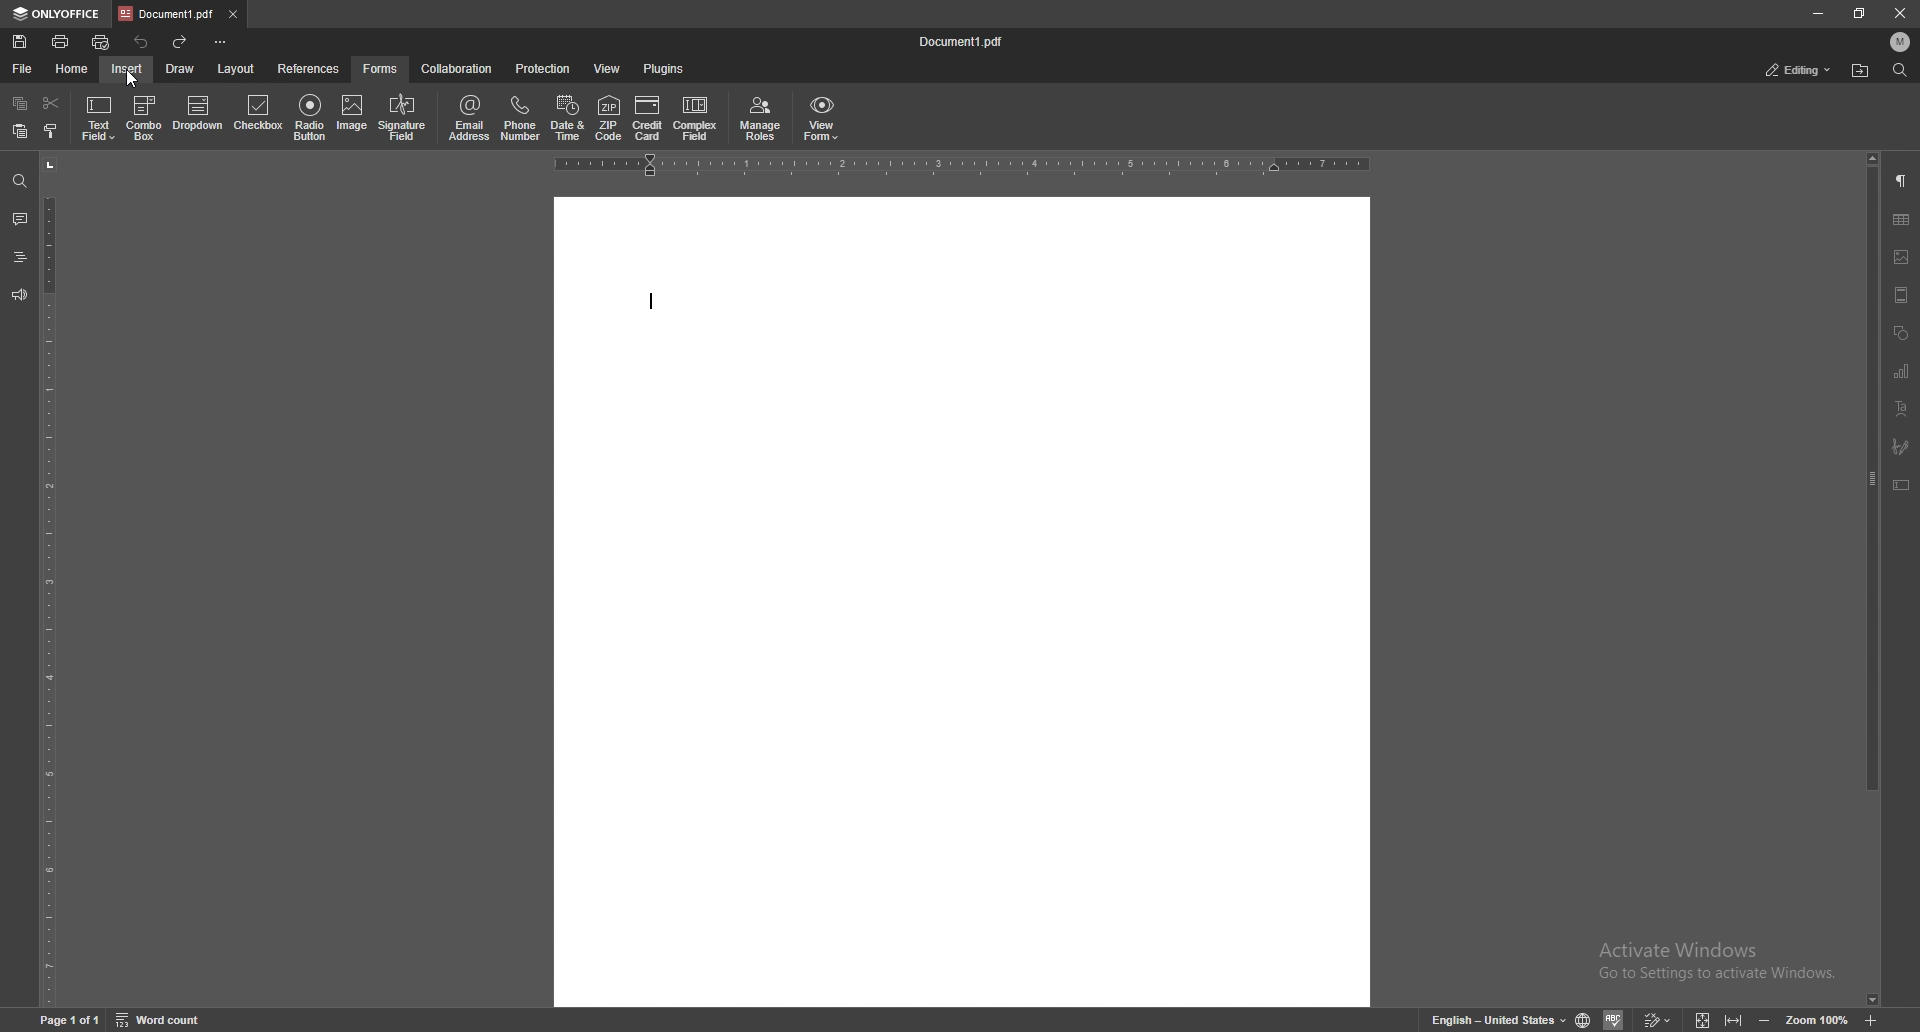  What do you see at coordinates (522, 118) in the screenshot?
I see `phone number` at bounding box center [522, 118].